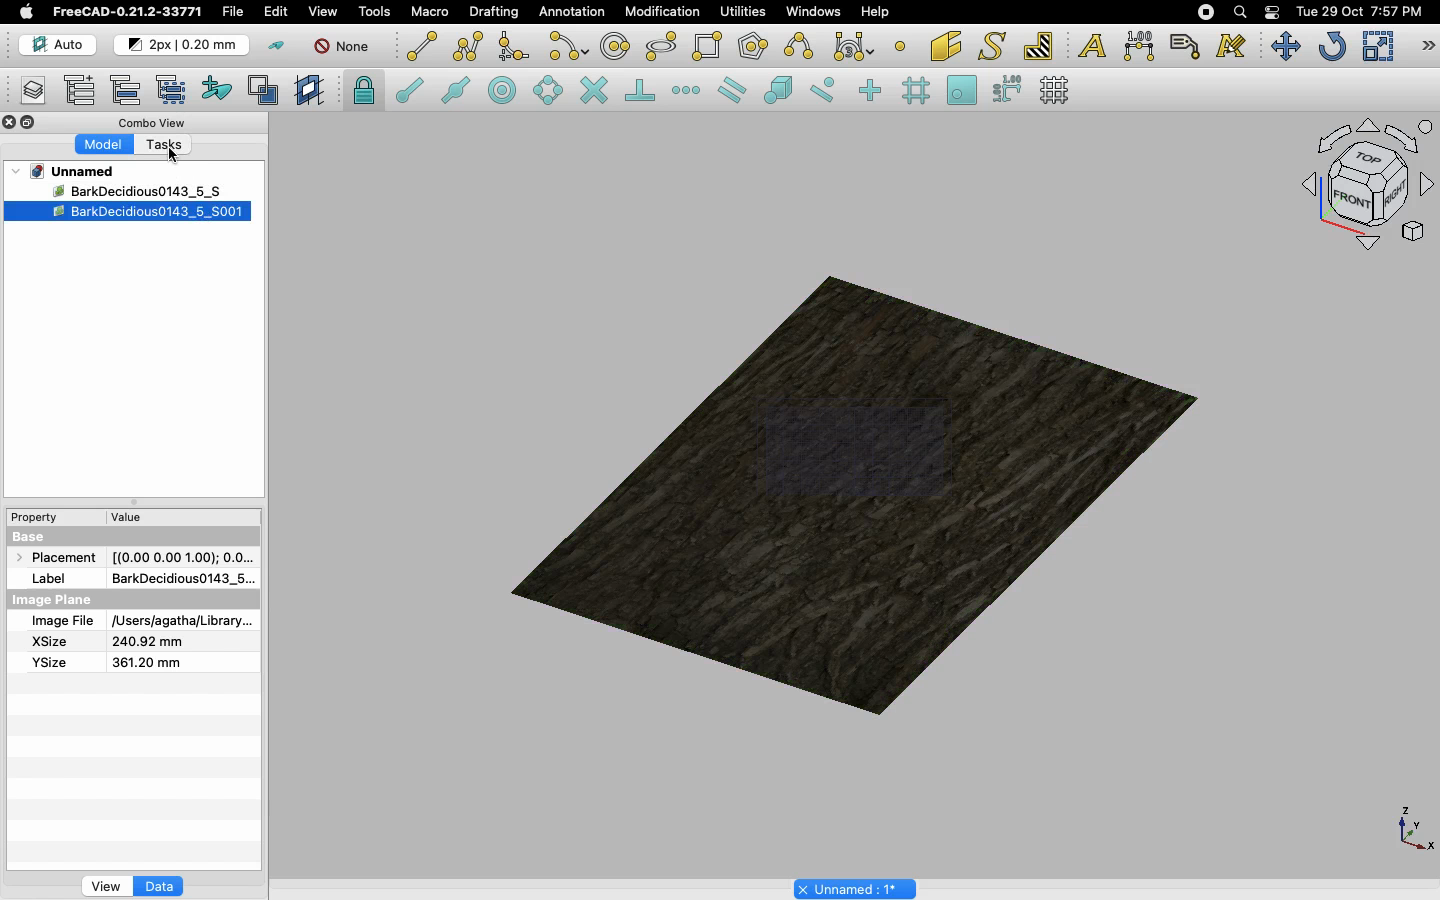 This screenshot has height=900, width=1440. I want to click on 240.92 mm, so click(149, 642).